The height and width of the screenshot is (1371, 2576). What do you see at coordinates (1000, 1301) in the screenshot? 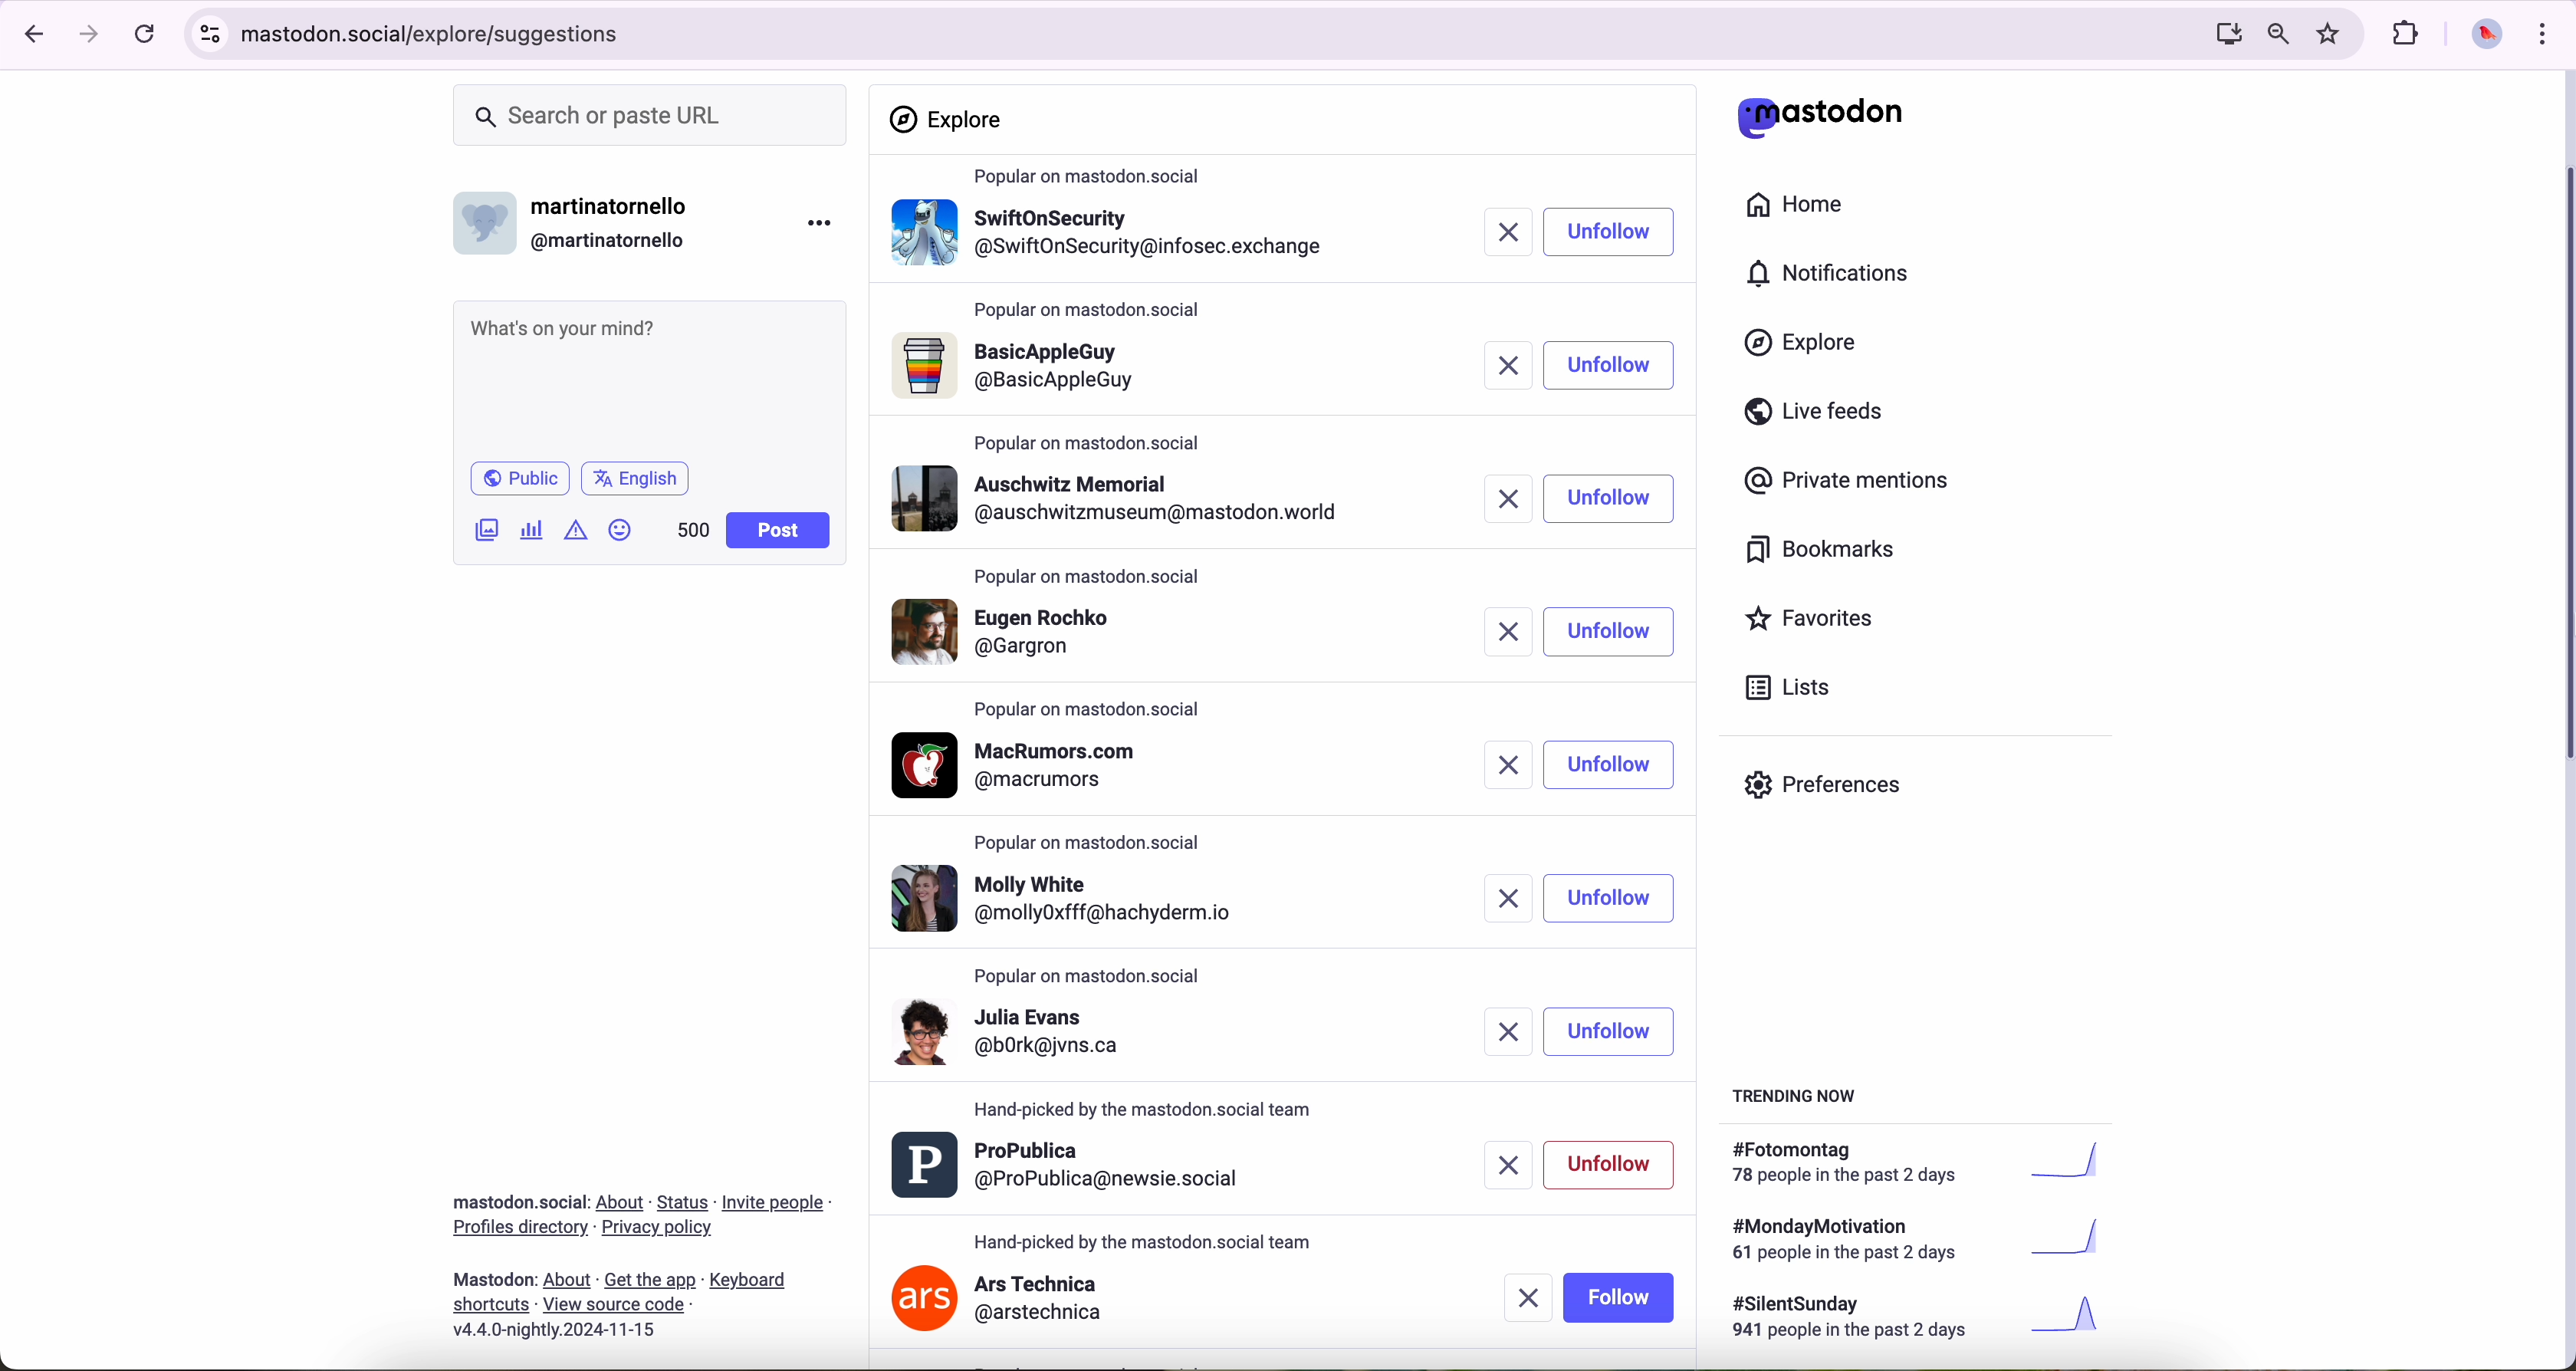
I see `ars technica profile` at bounding box center [1000, 1301].